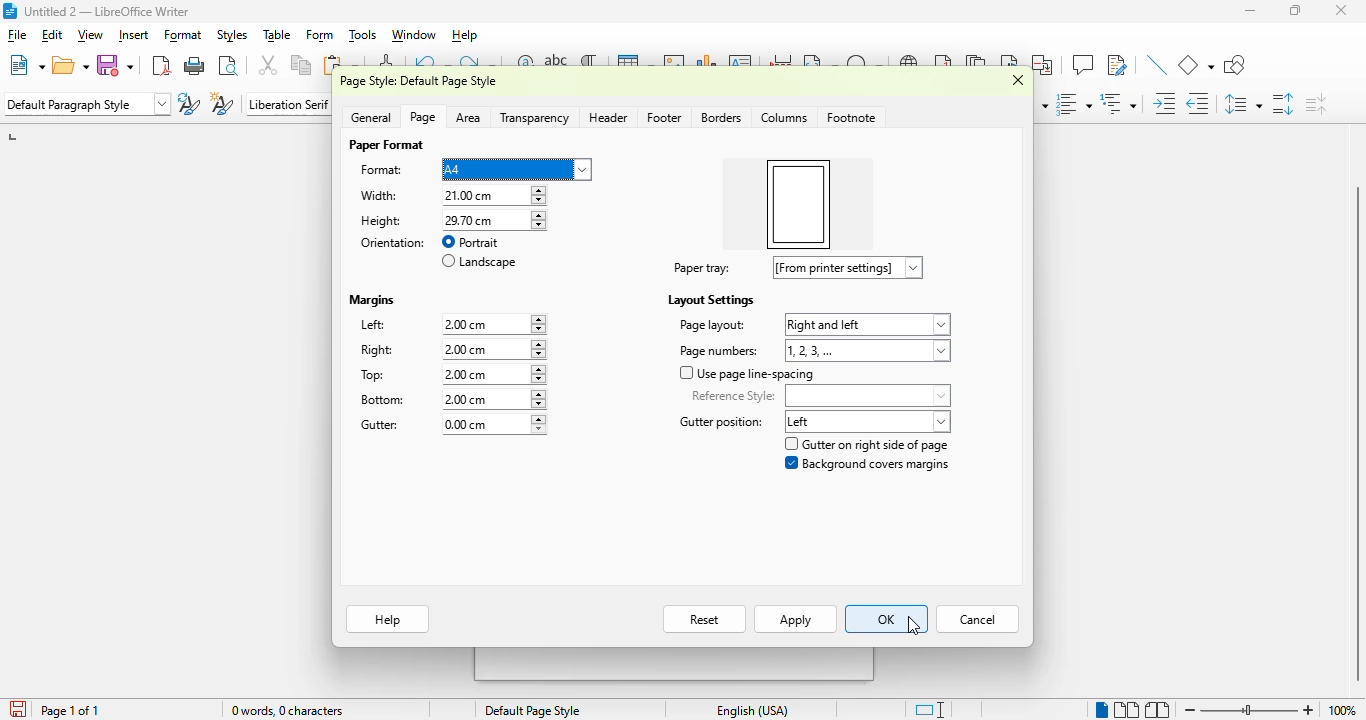 The height and width of the screenshot is (720, 1366). What do you see at coordinates (1343, 710) in the screenshot?
I see `zoom factor` at bounding box center [1343, 710].